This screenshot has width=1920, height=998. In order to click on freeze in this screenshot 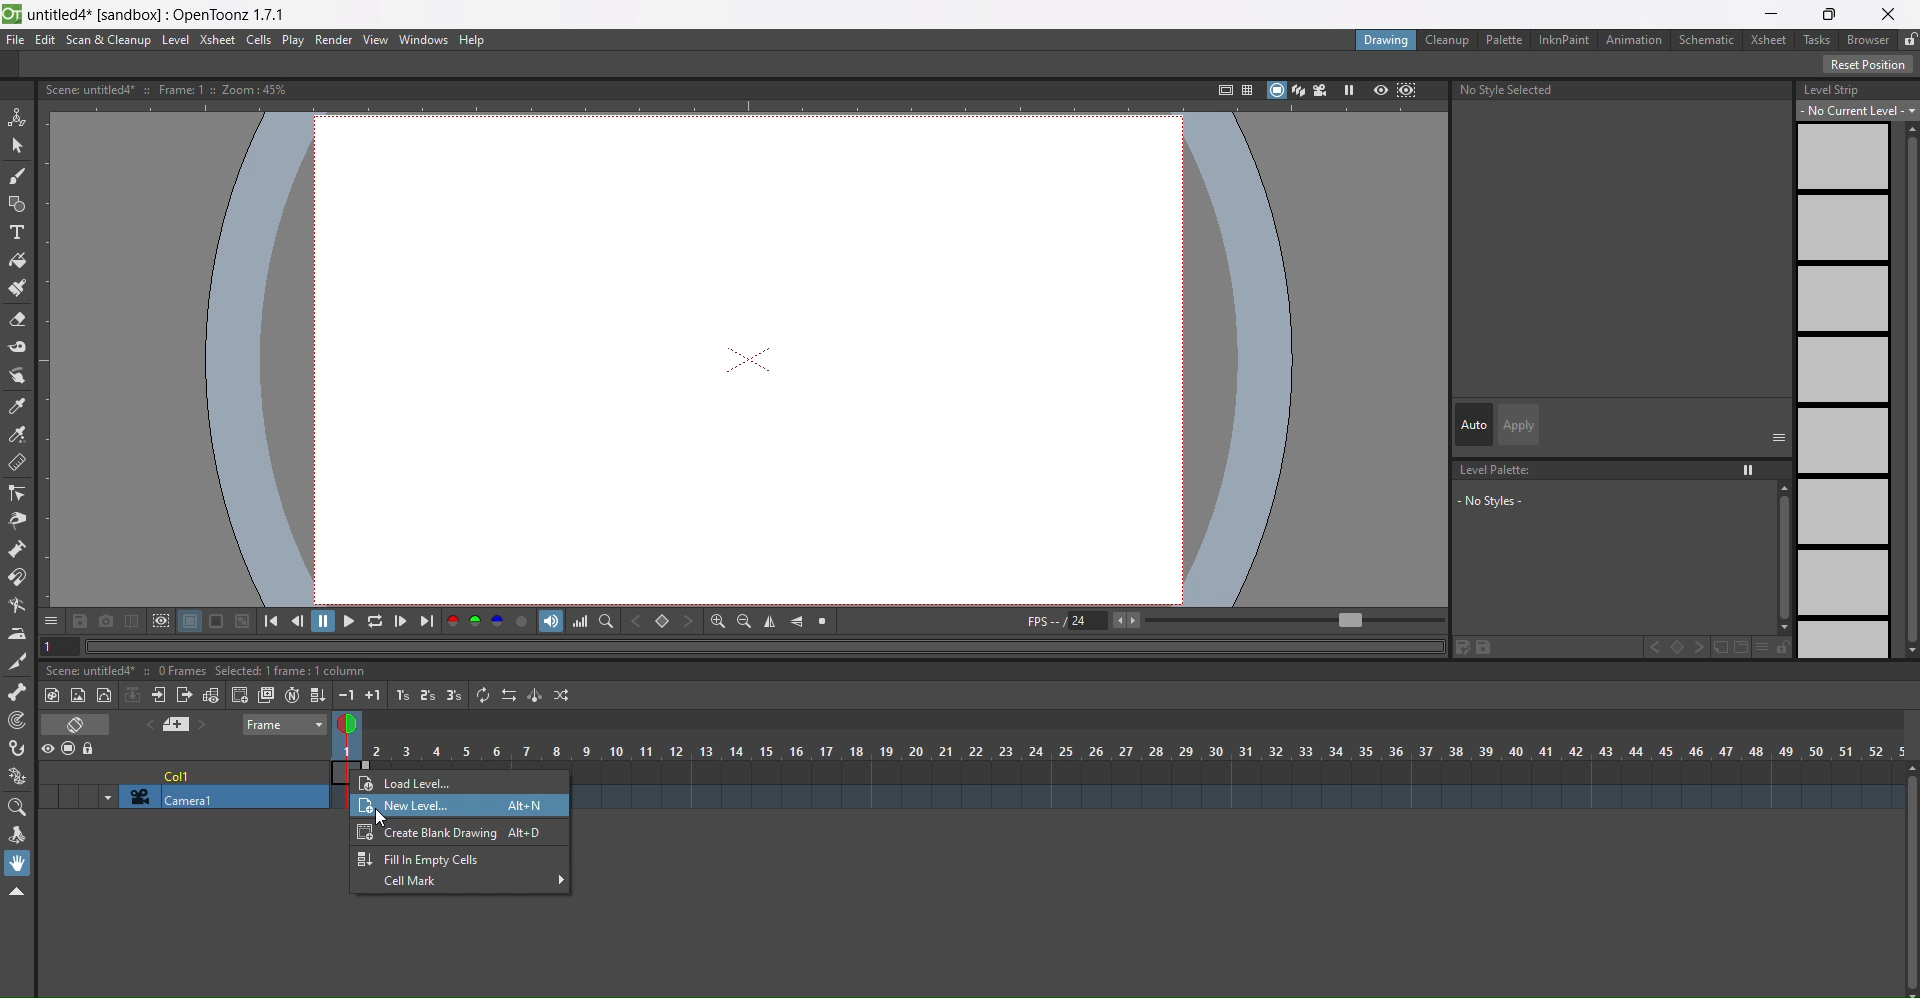, I will do `click(1347, 90)`.